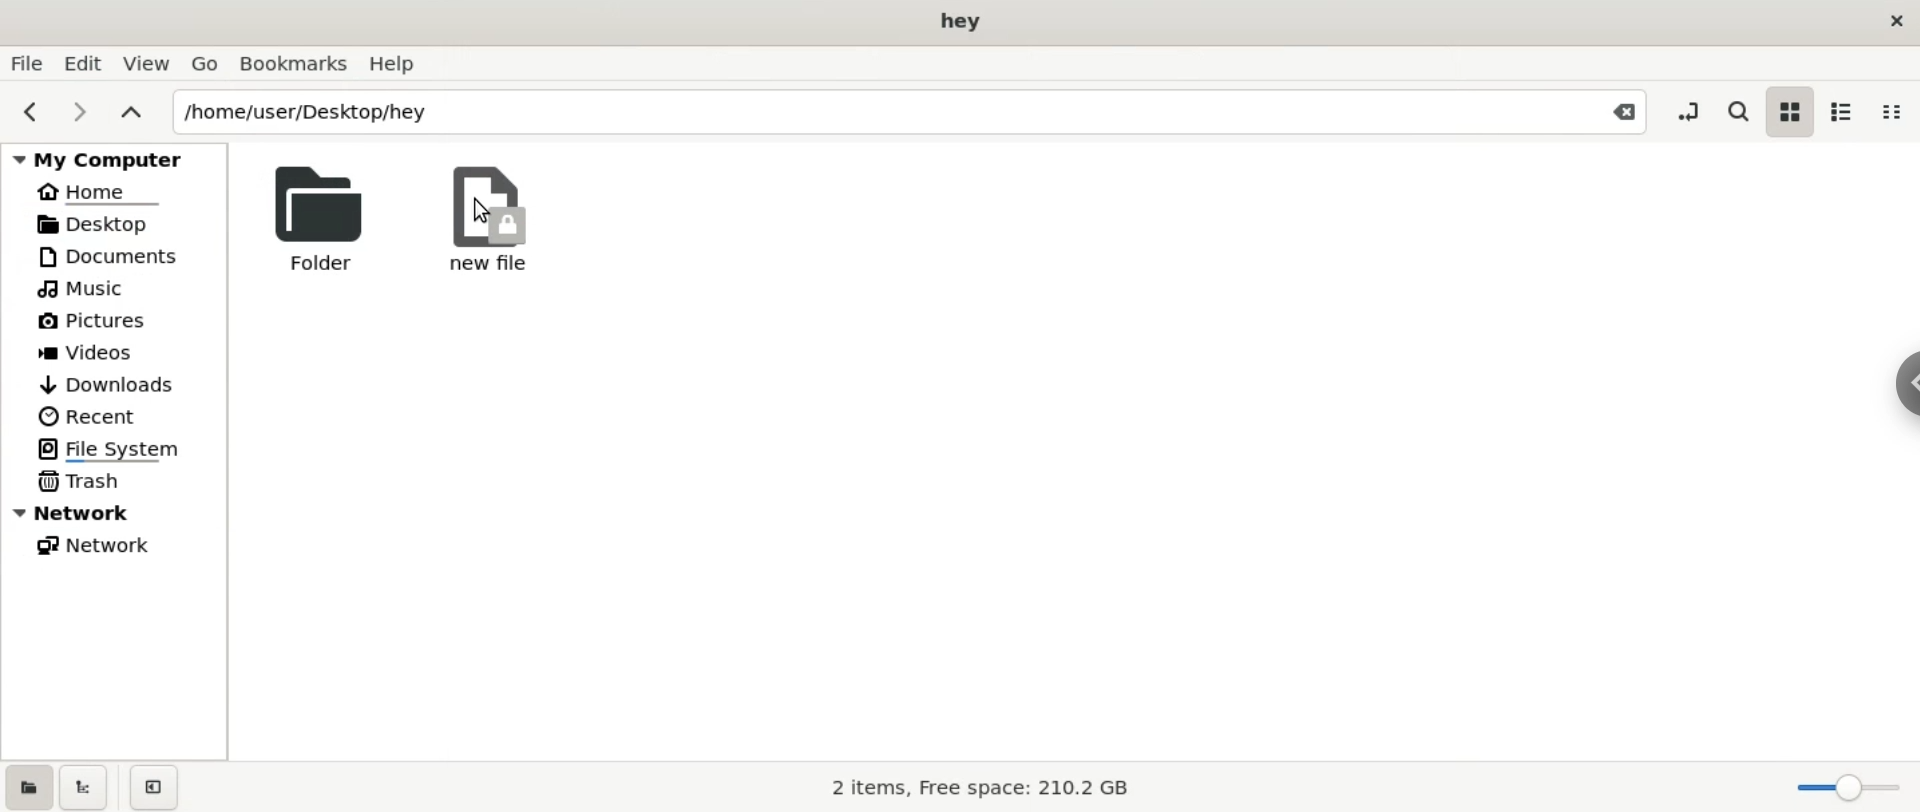 The image size is (1920, 812). Describe the element at coordinates (1898, 27) in the screenshot. I see `close` at that location.